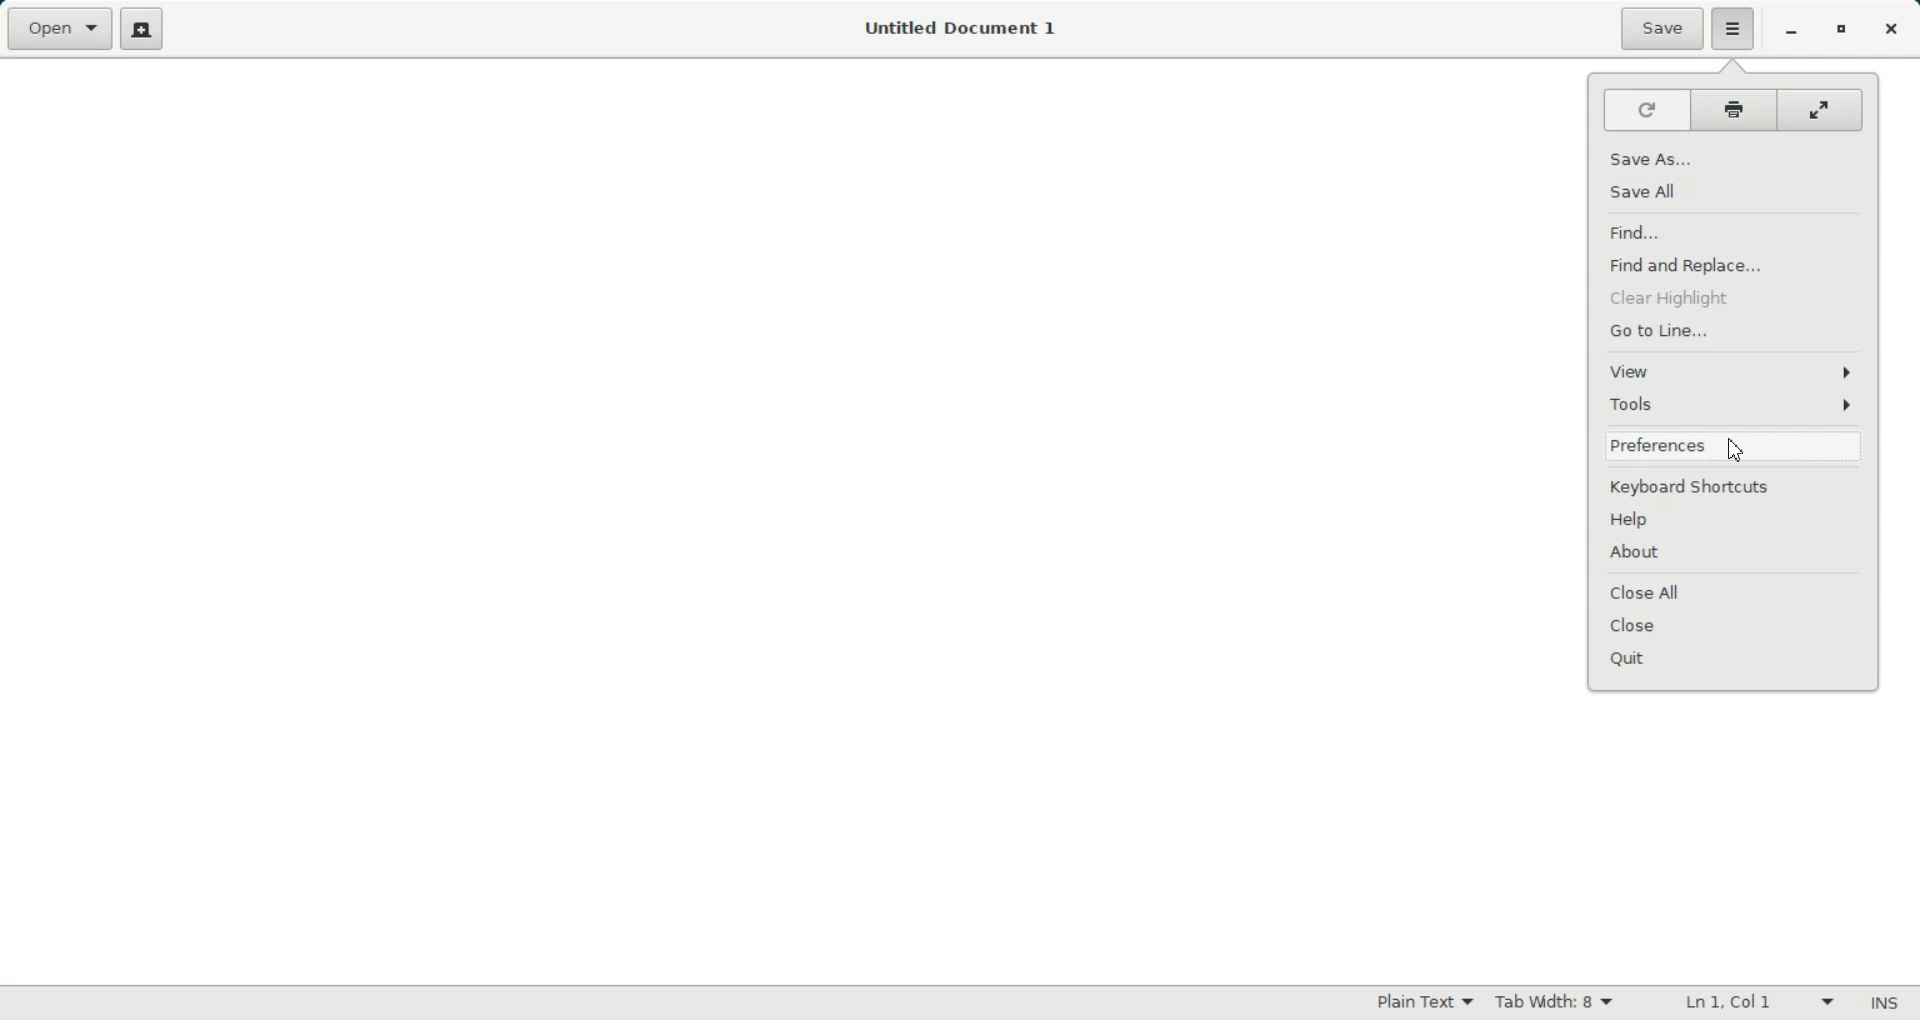 This screenshot has width=1920, height=1020. What do you see at coordinates (1729, 447) in the screenshot?
I see `Preferences` at bounding box center [1729, 447].